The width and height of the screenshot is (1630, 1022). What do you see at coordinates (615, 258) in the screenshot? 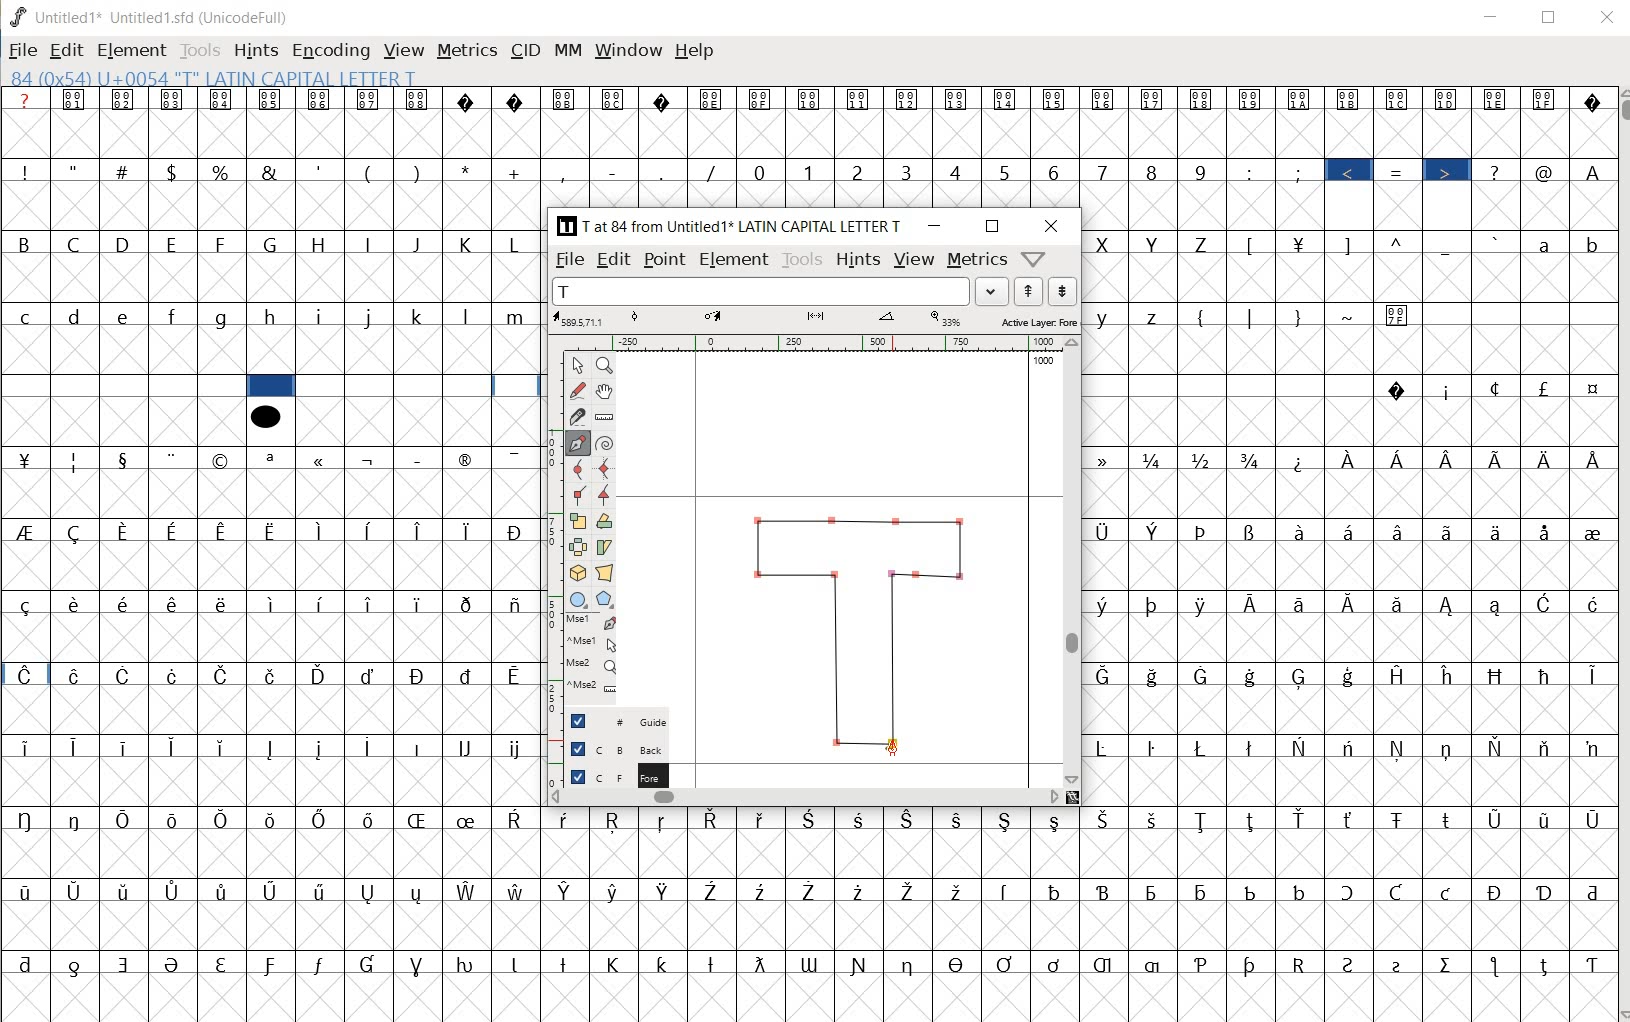
I see `edit` at bounding box center [615, 258].